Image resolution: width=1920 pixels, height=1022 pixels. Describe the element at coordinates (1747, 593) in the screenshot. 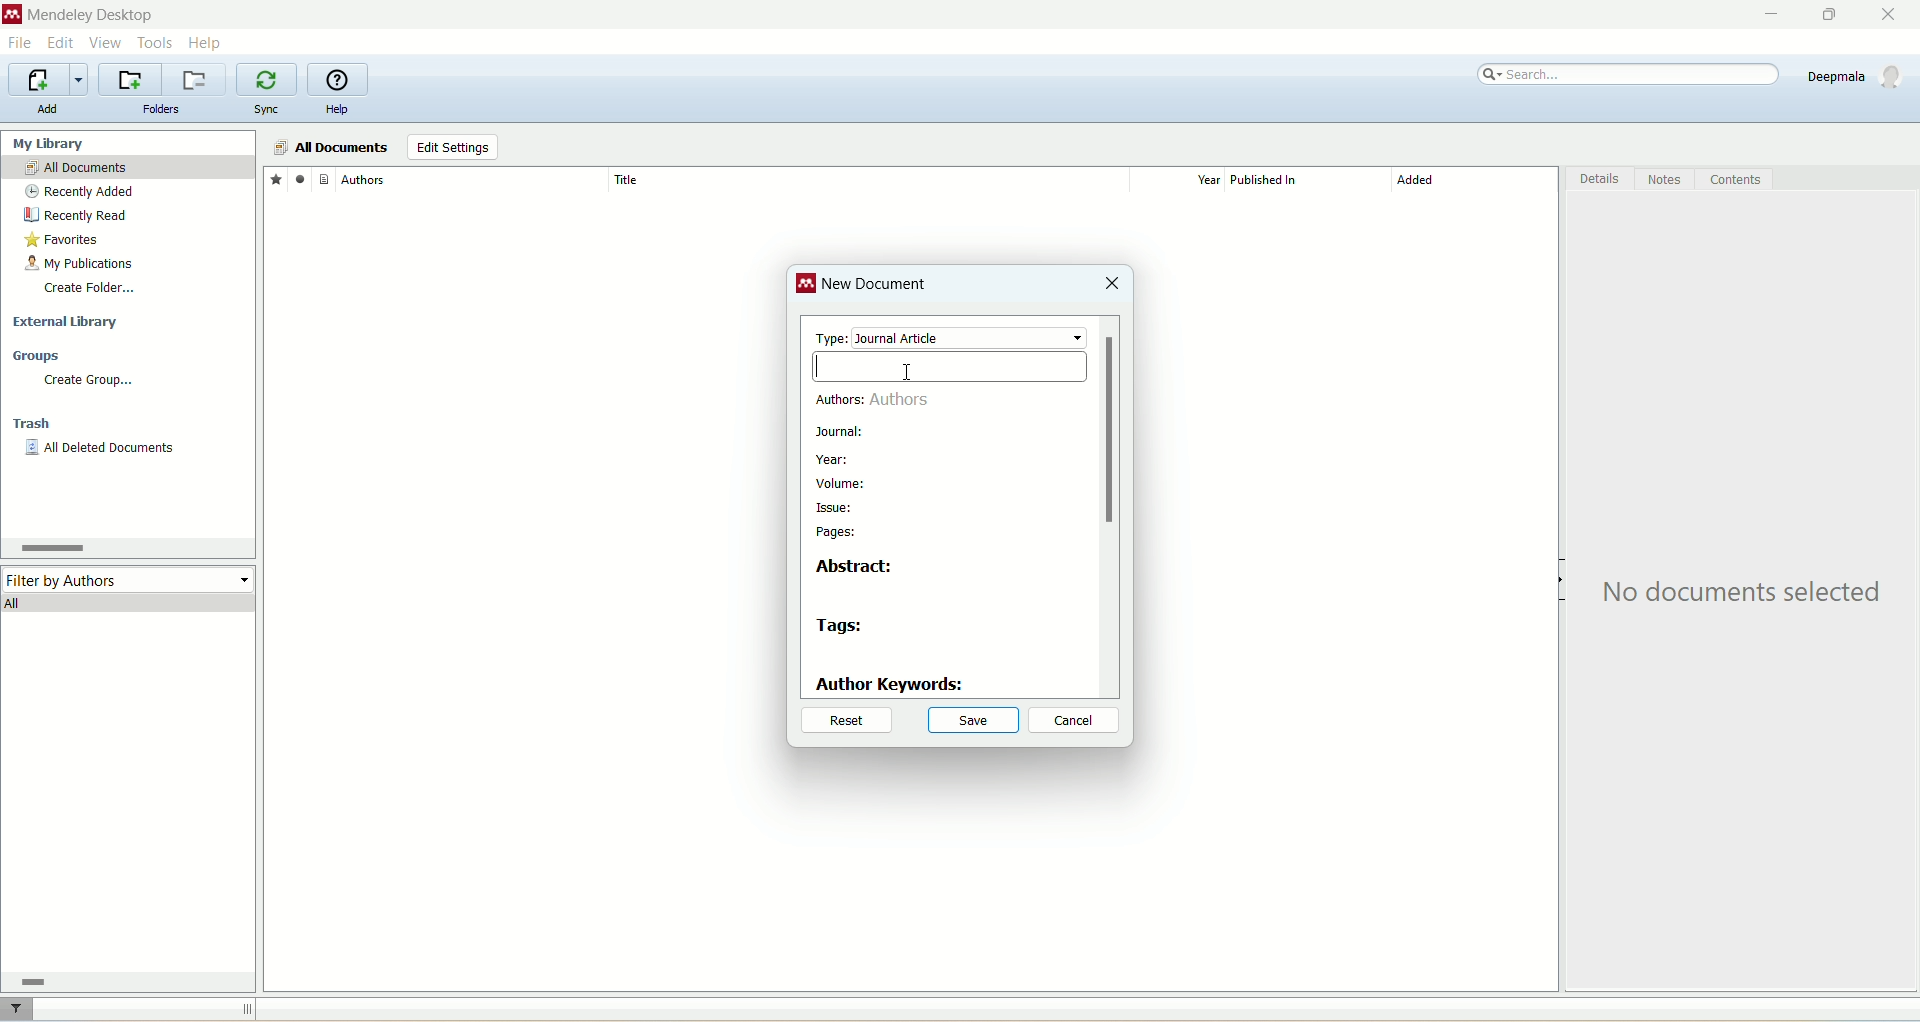

I see `text` at that location.